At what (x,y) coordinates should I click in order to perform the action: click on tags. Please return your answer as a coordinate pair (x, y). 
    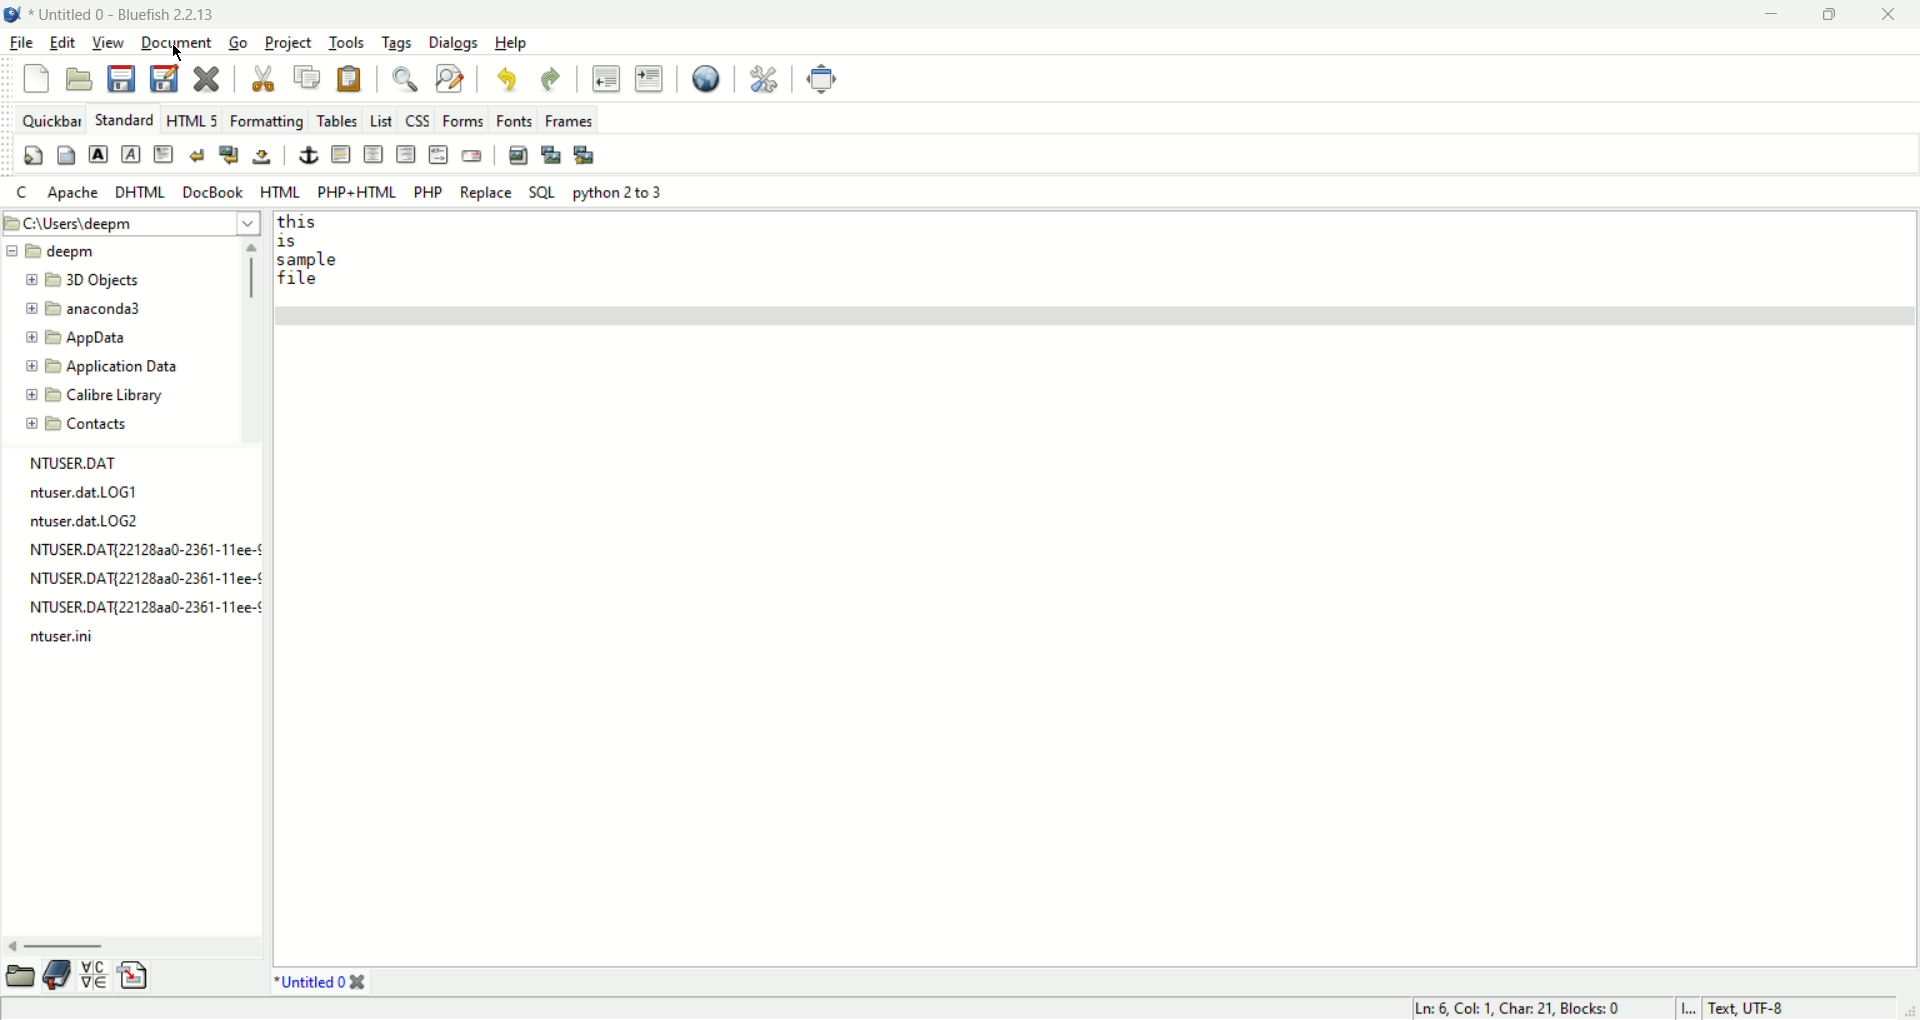
    Looking at the image, I should click on (402, 40).